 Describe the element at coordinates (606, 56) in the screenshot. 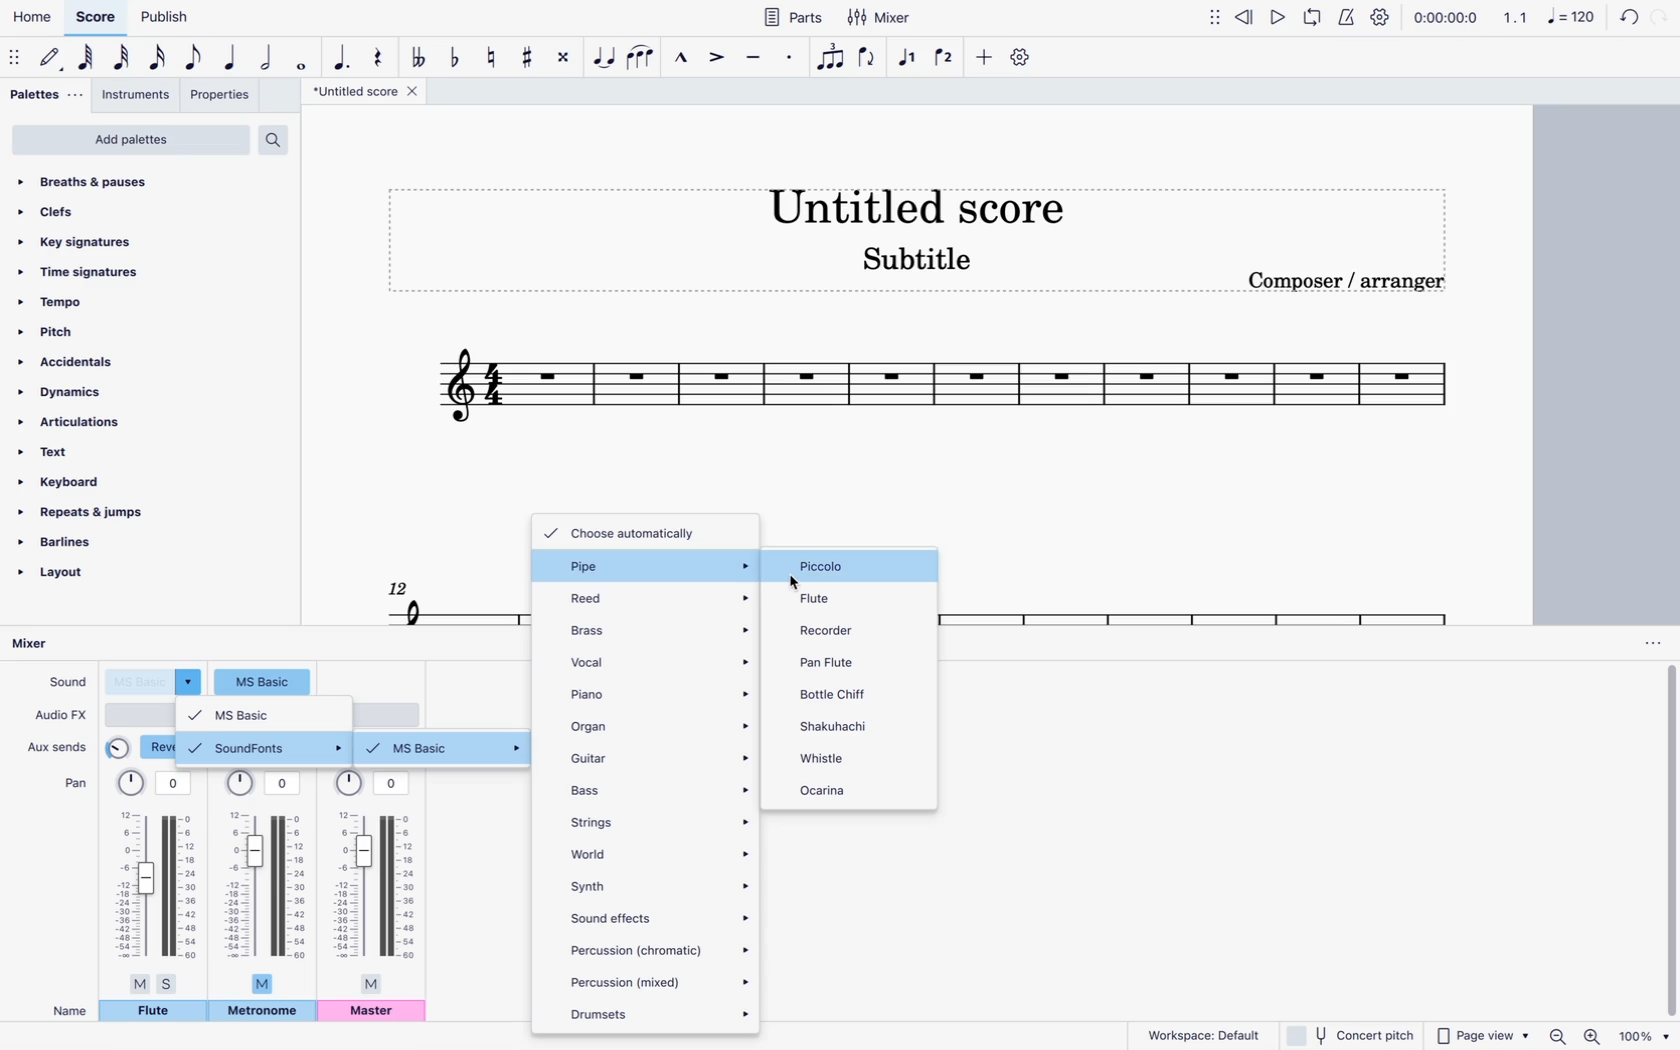

I see `tie` at that location.